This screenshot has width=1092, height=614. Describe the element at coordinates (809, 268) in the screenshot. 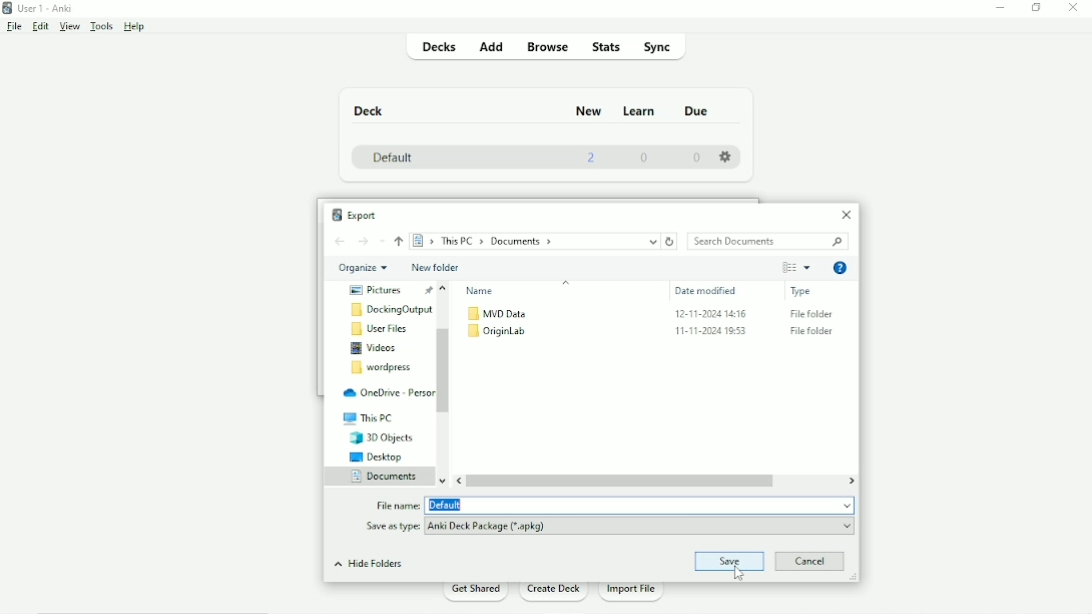

I see `More Options` at that location.